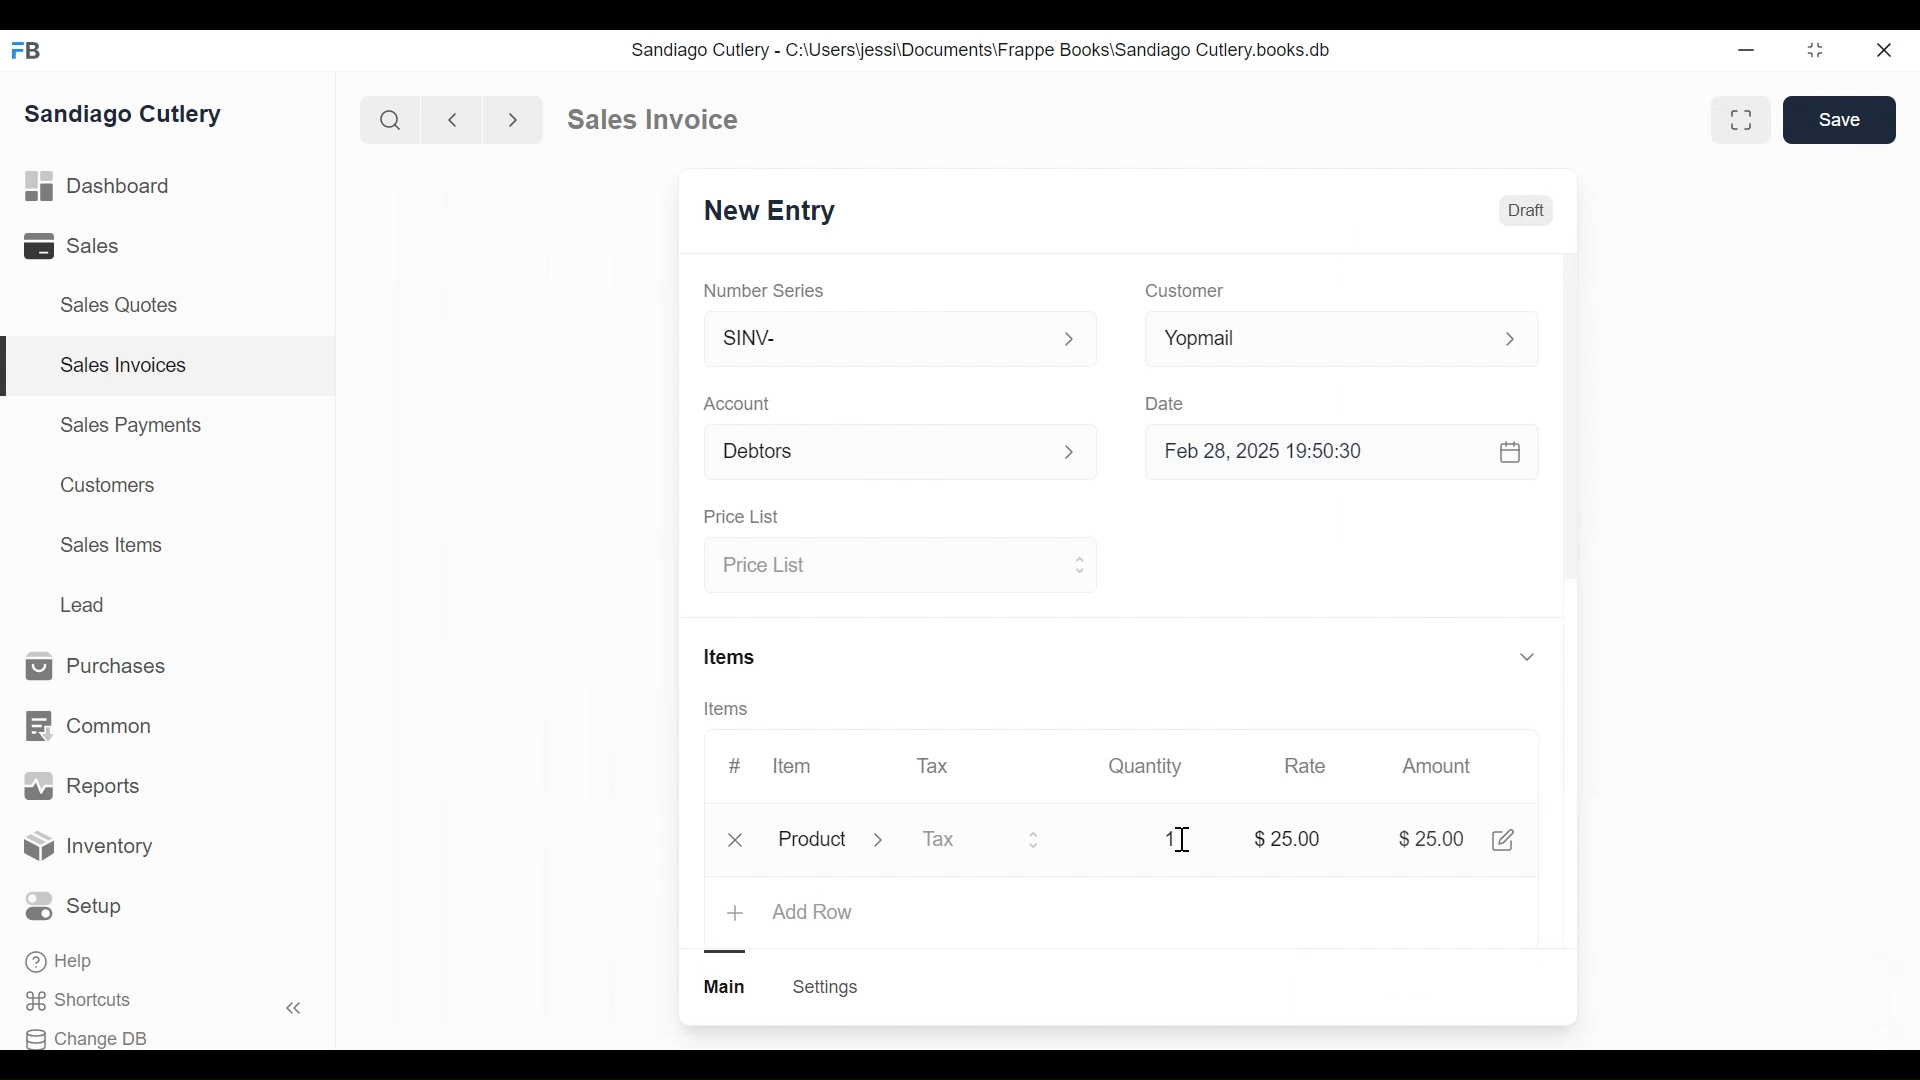  I want to click on restore, so click(1815, 49).